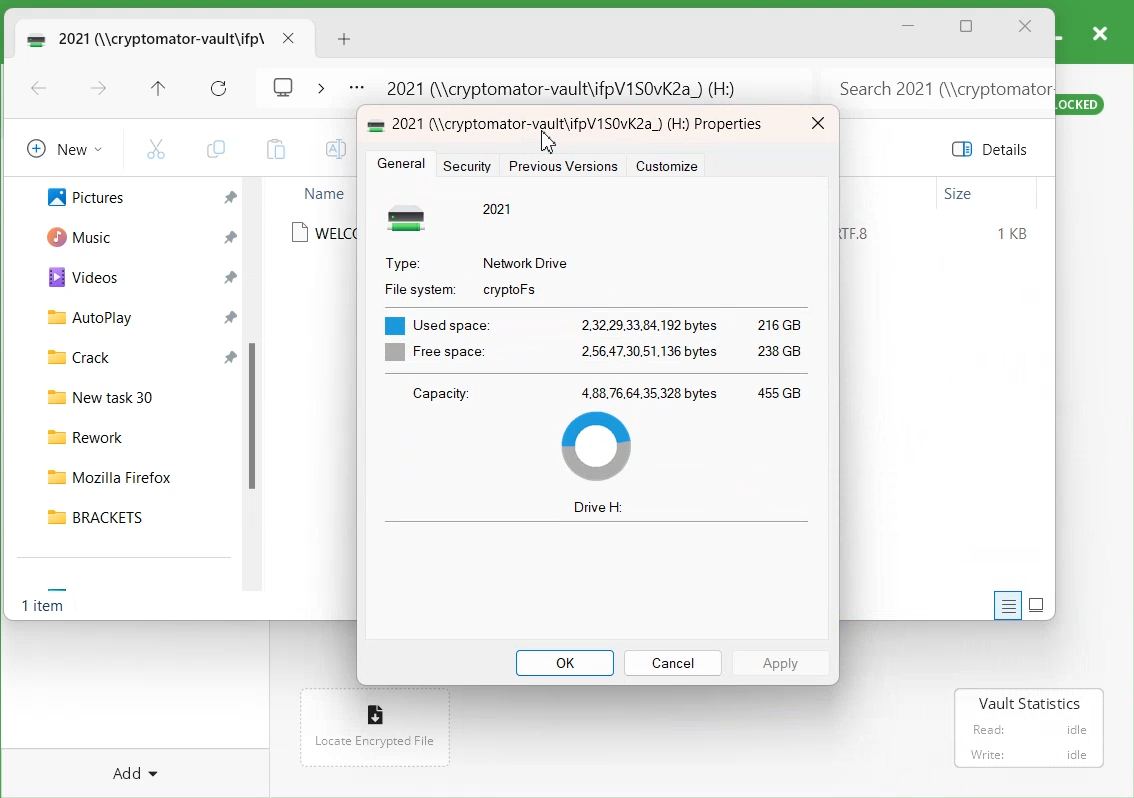 This screenshot has height=798, width=1134. What do you see at coordinates (333, 149) in the screenshot?
I see `Rename` at bounding box center [333, 149].